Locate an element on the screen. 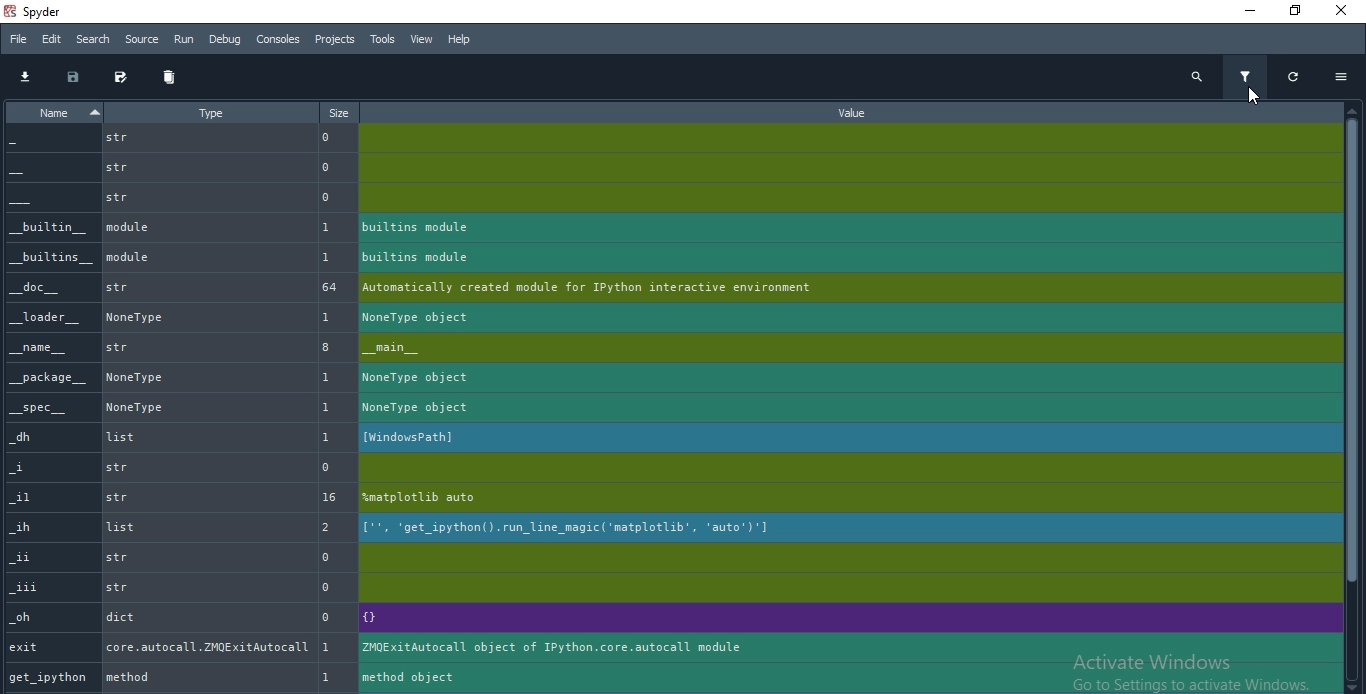  restore is located at coordinates (1296, 78).